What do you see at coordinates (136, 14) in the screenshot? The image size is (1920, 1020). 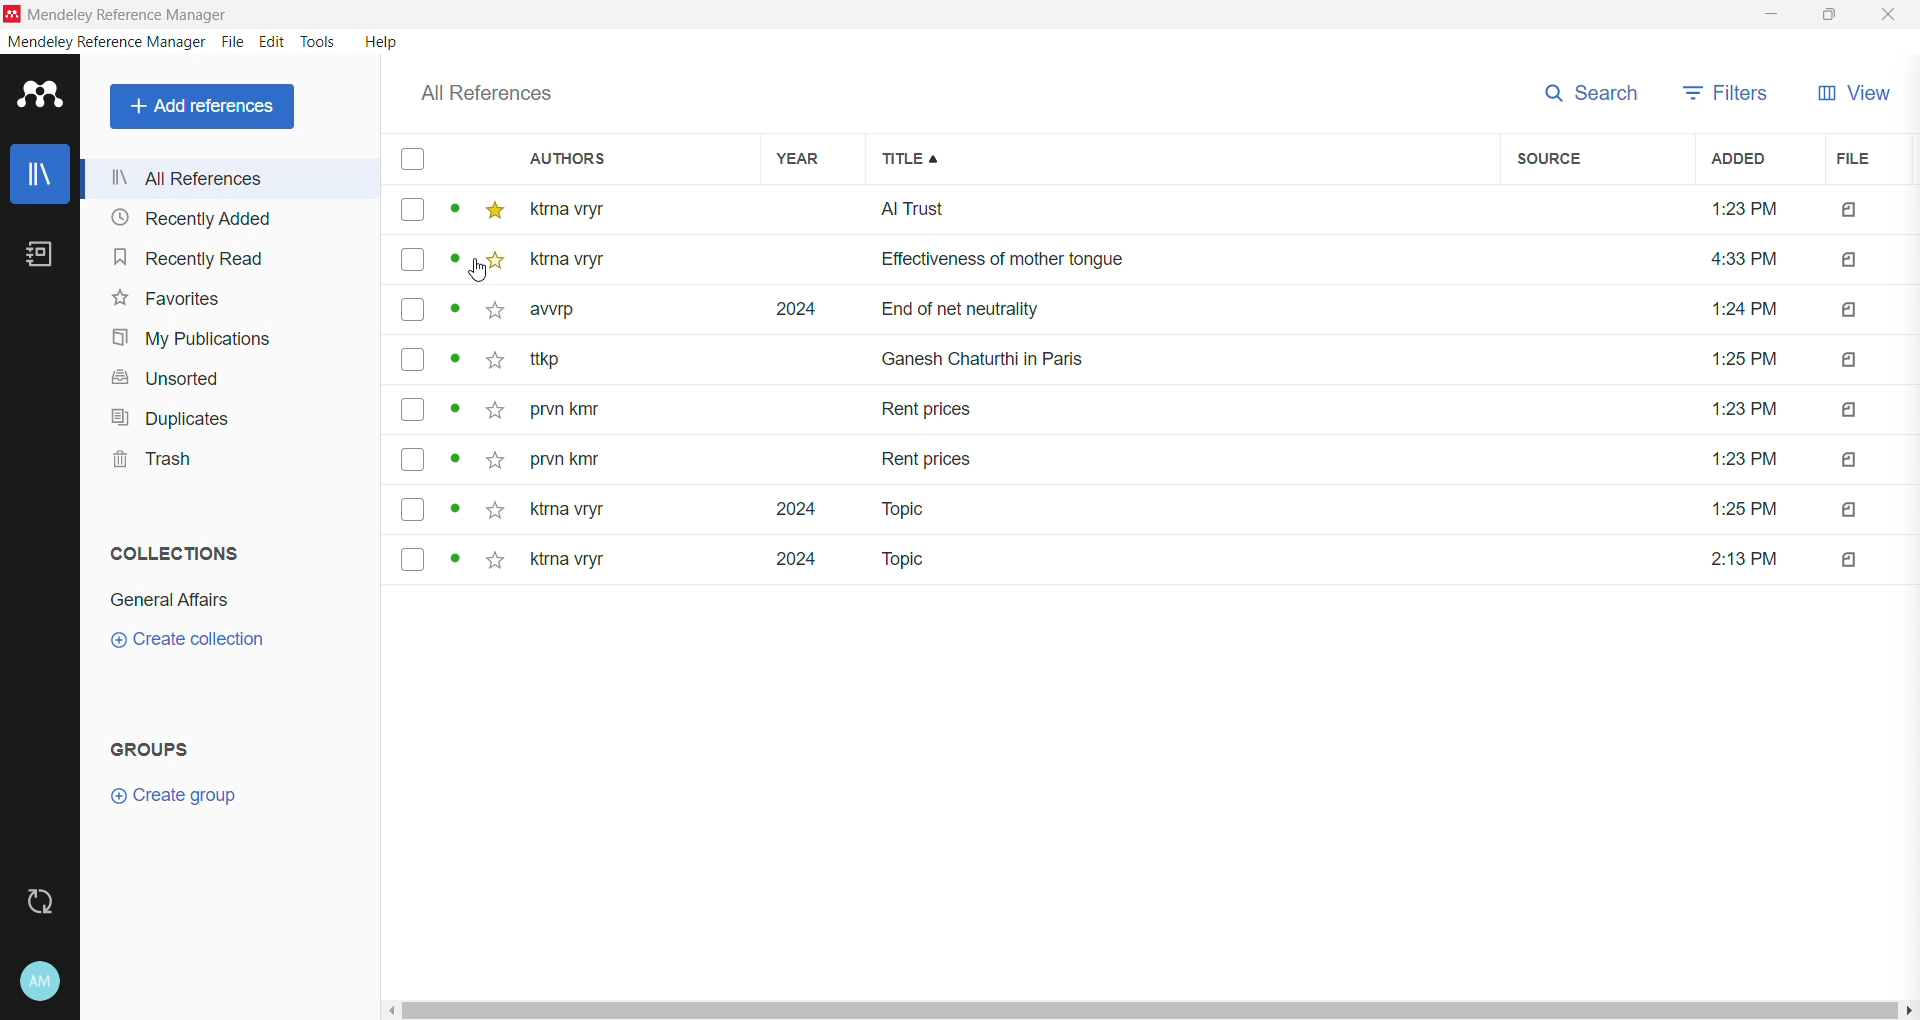 I see `Application Name` at bounding box center [136, 14].